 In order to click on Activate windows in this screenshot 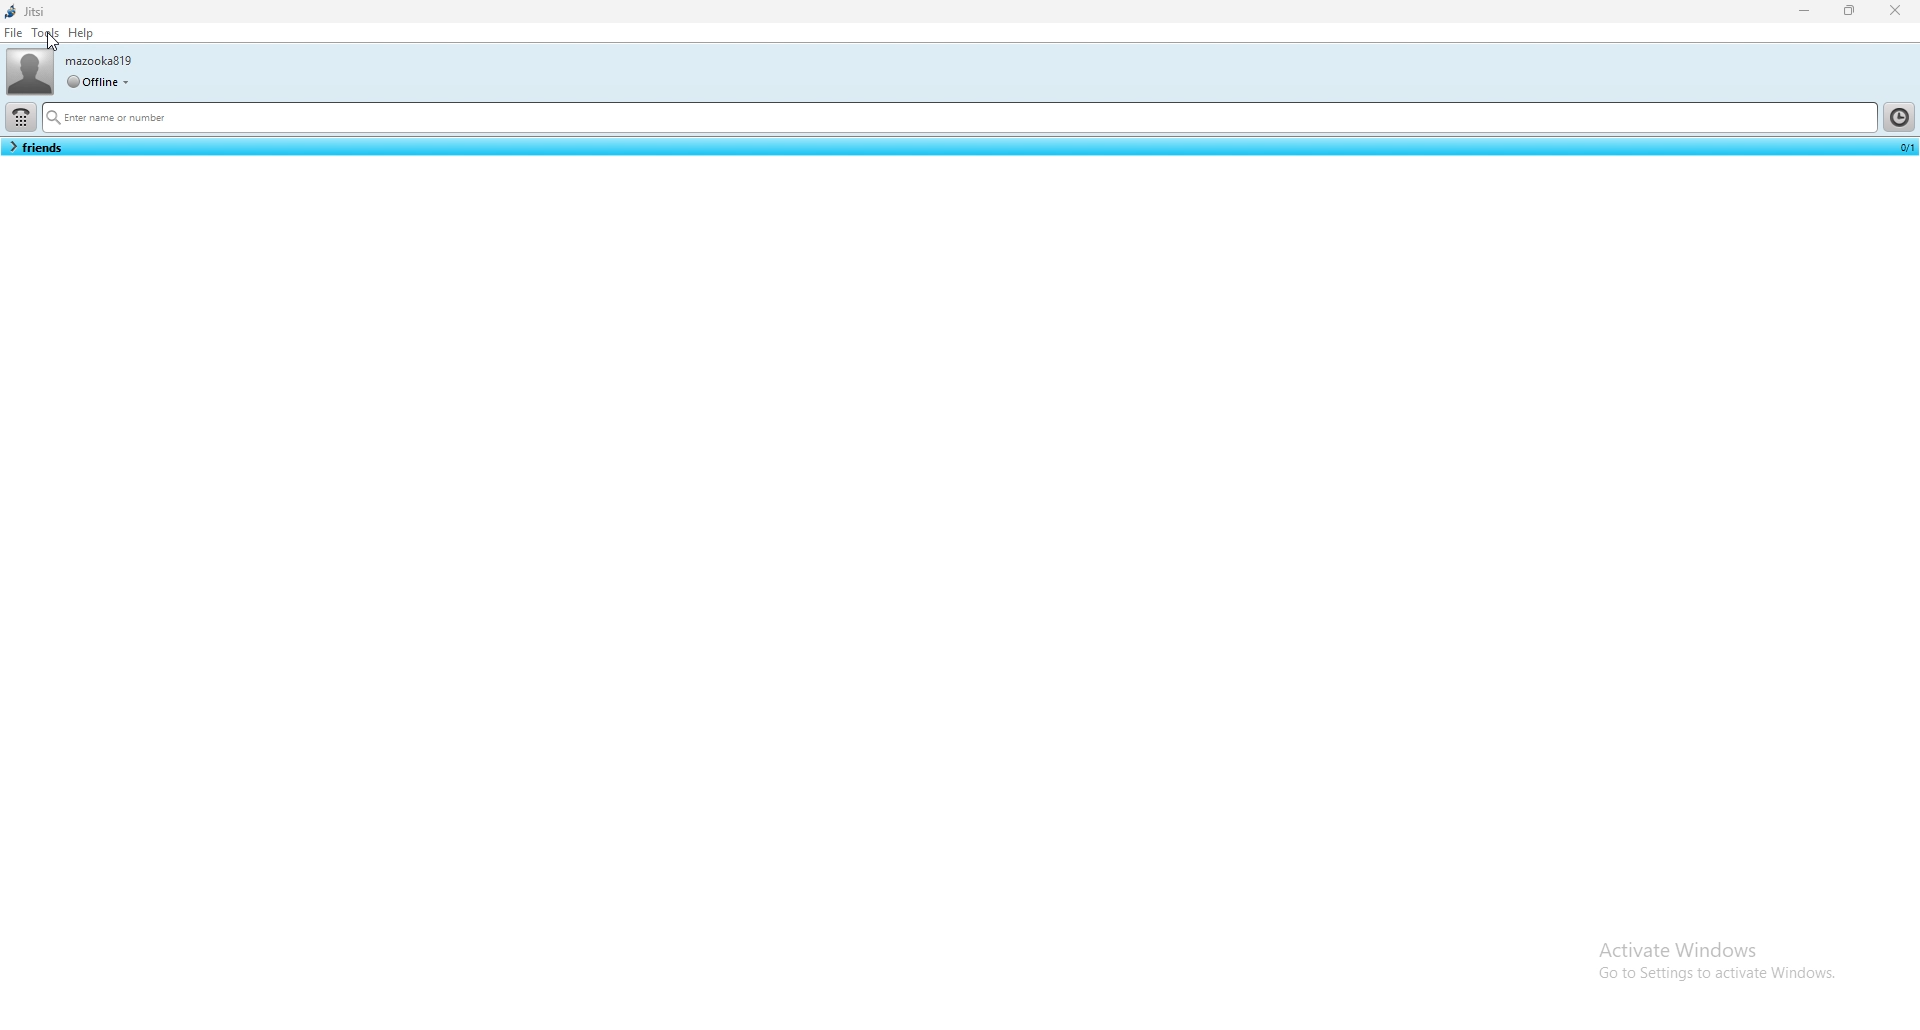, I will do `click(1716, 946)`.